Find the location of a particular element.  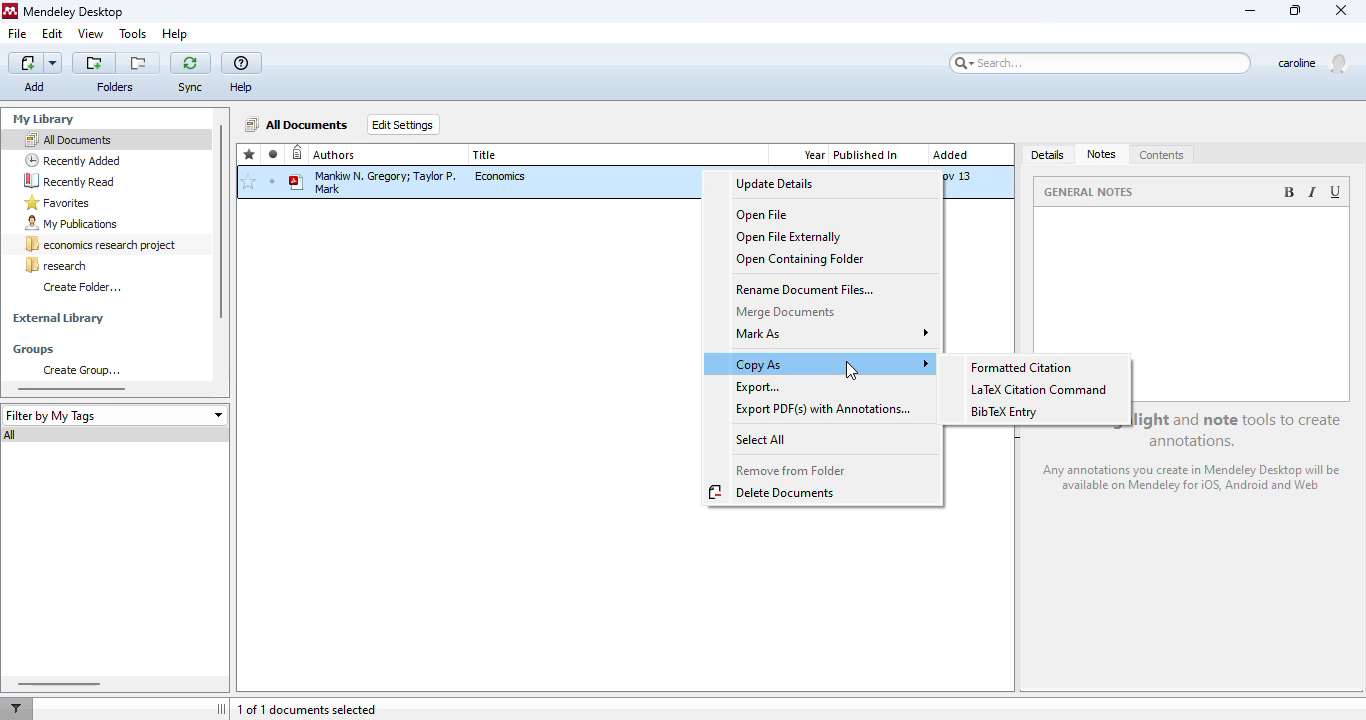

bold is located at coordinates (1288, 192).